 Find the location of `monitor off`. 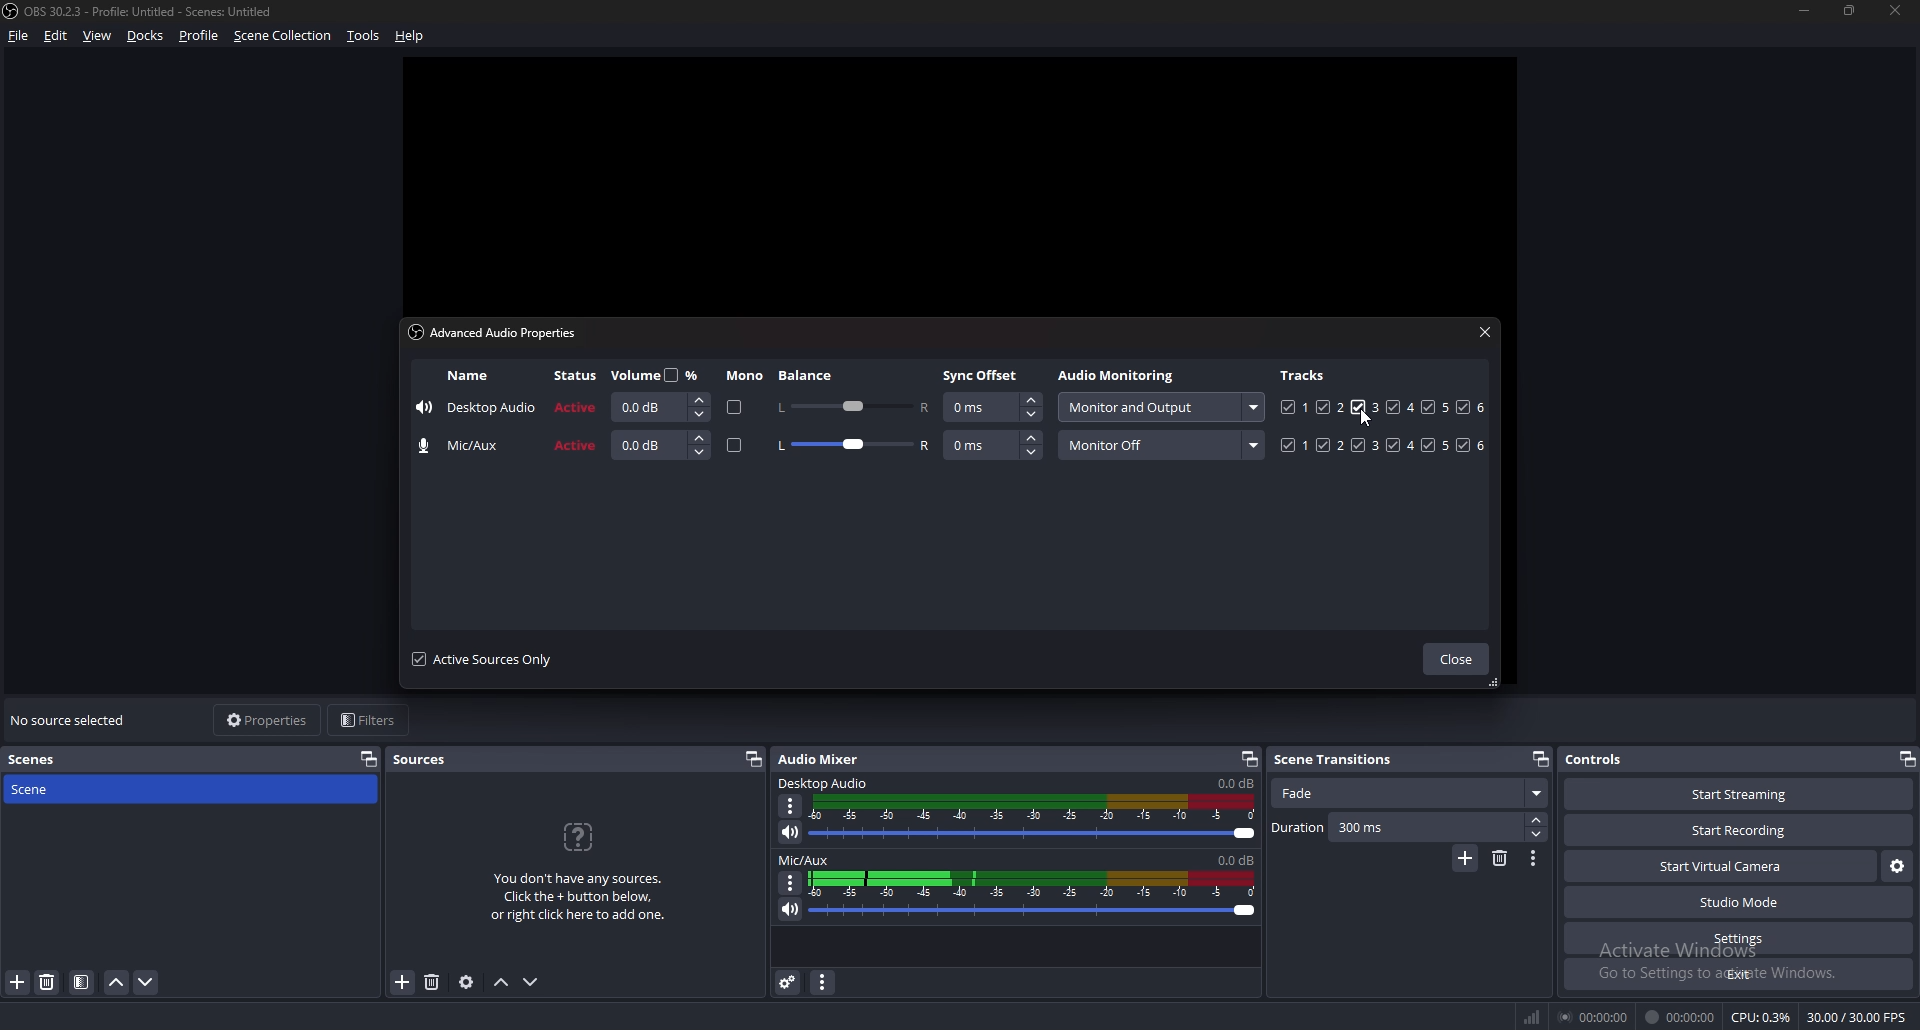

monitor off is located at coordinates (1161, 445).